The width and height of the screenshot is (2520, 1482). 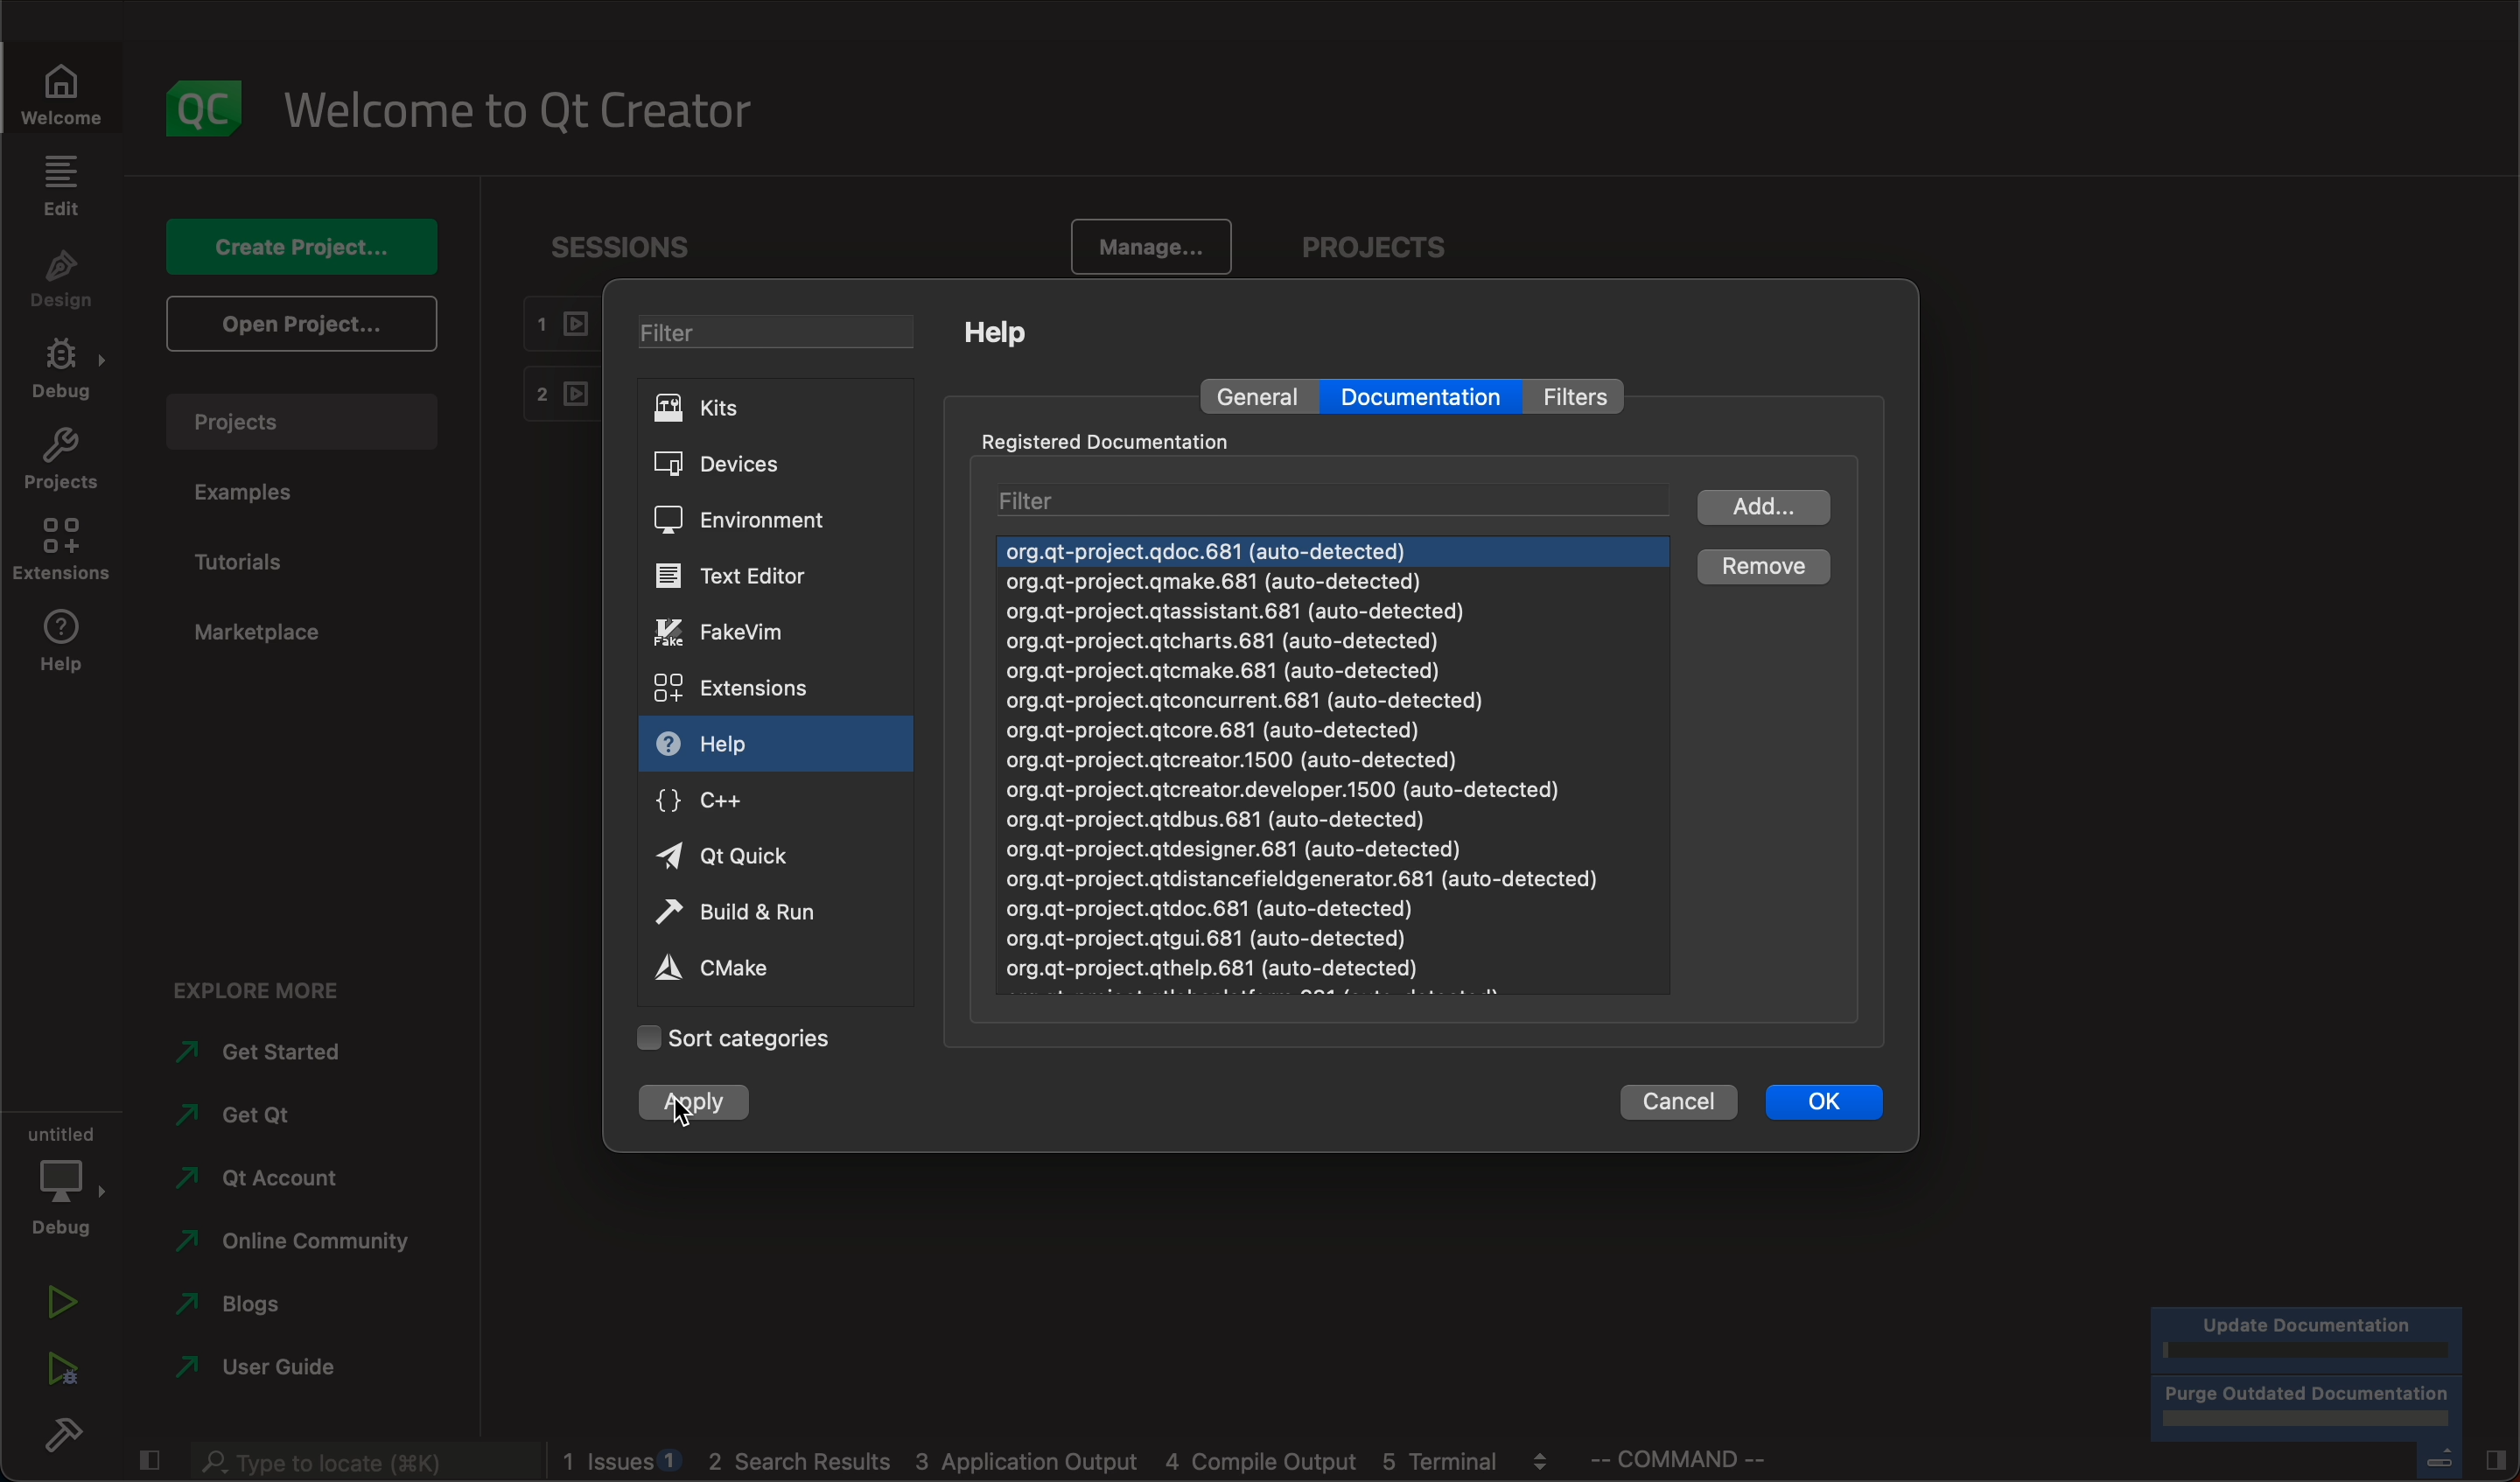 What do you see at coordinates (746, 857) in the screenshot?
I see `qt` at bounding box center [746, 857].